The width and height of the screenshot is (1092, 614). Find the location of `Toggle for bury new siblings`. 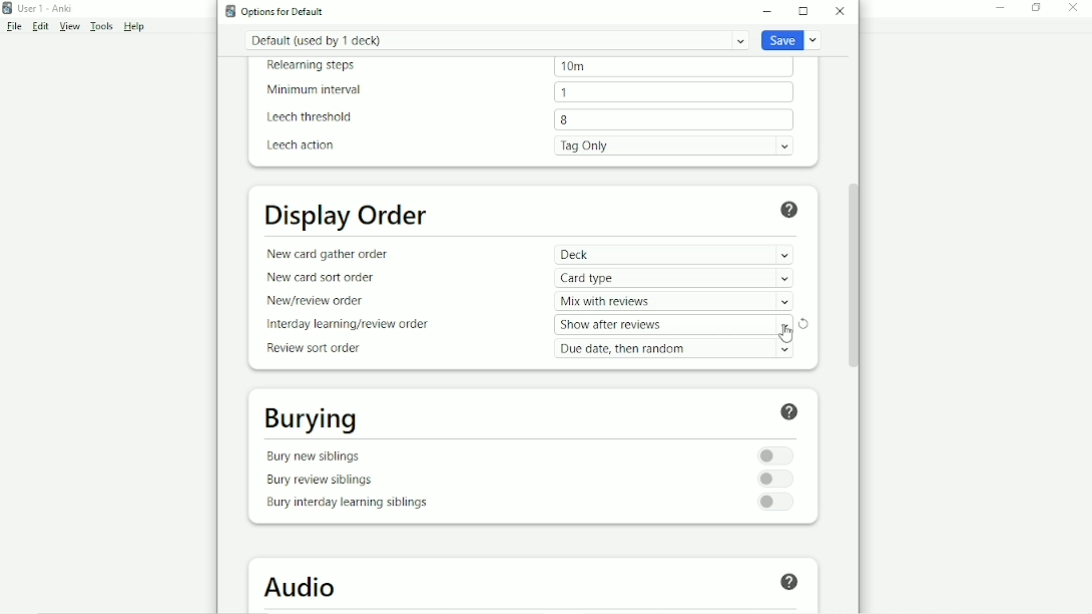

Toggle for bury new siblings is located at coordinates (776, 456).